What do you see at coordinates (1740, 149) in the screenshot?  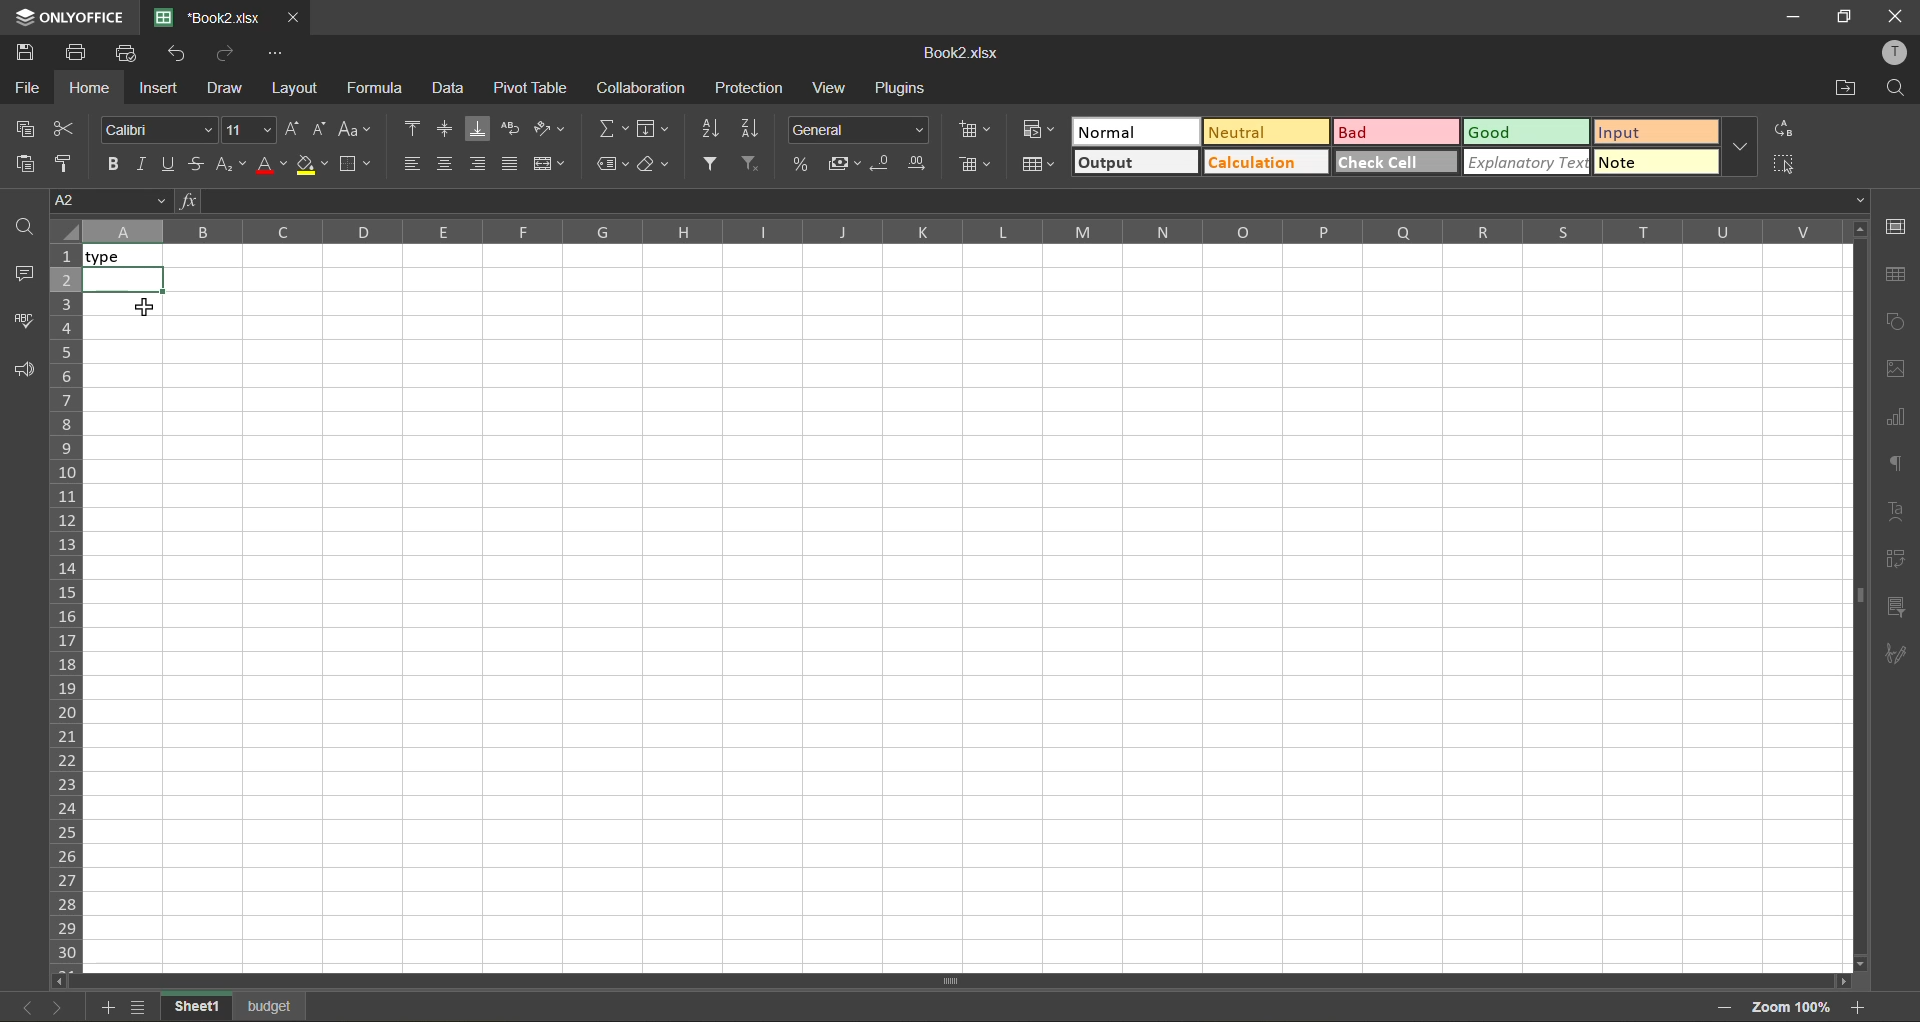 I see `more options` at bounding box center [1740, 149].